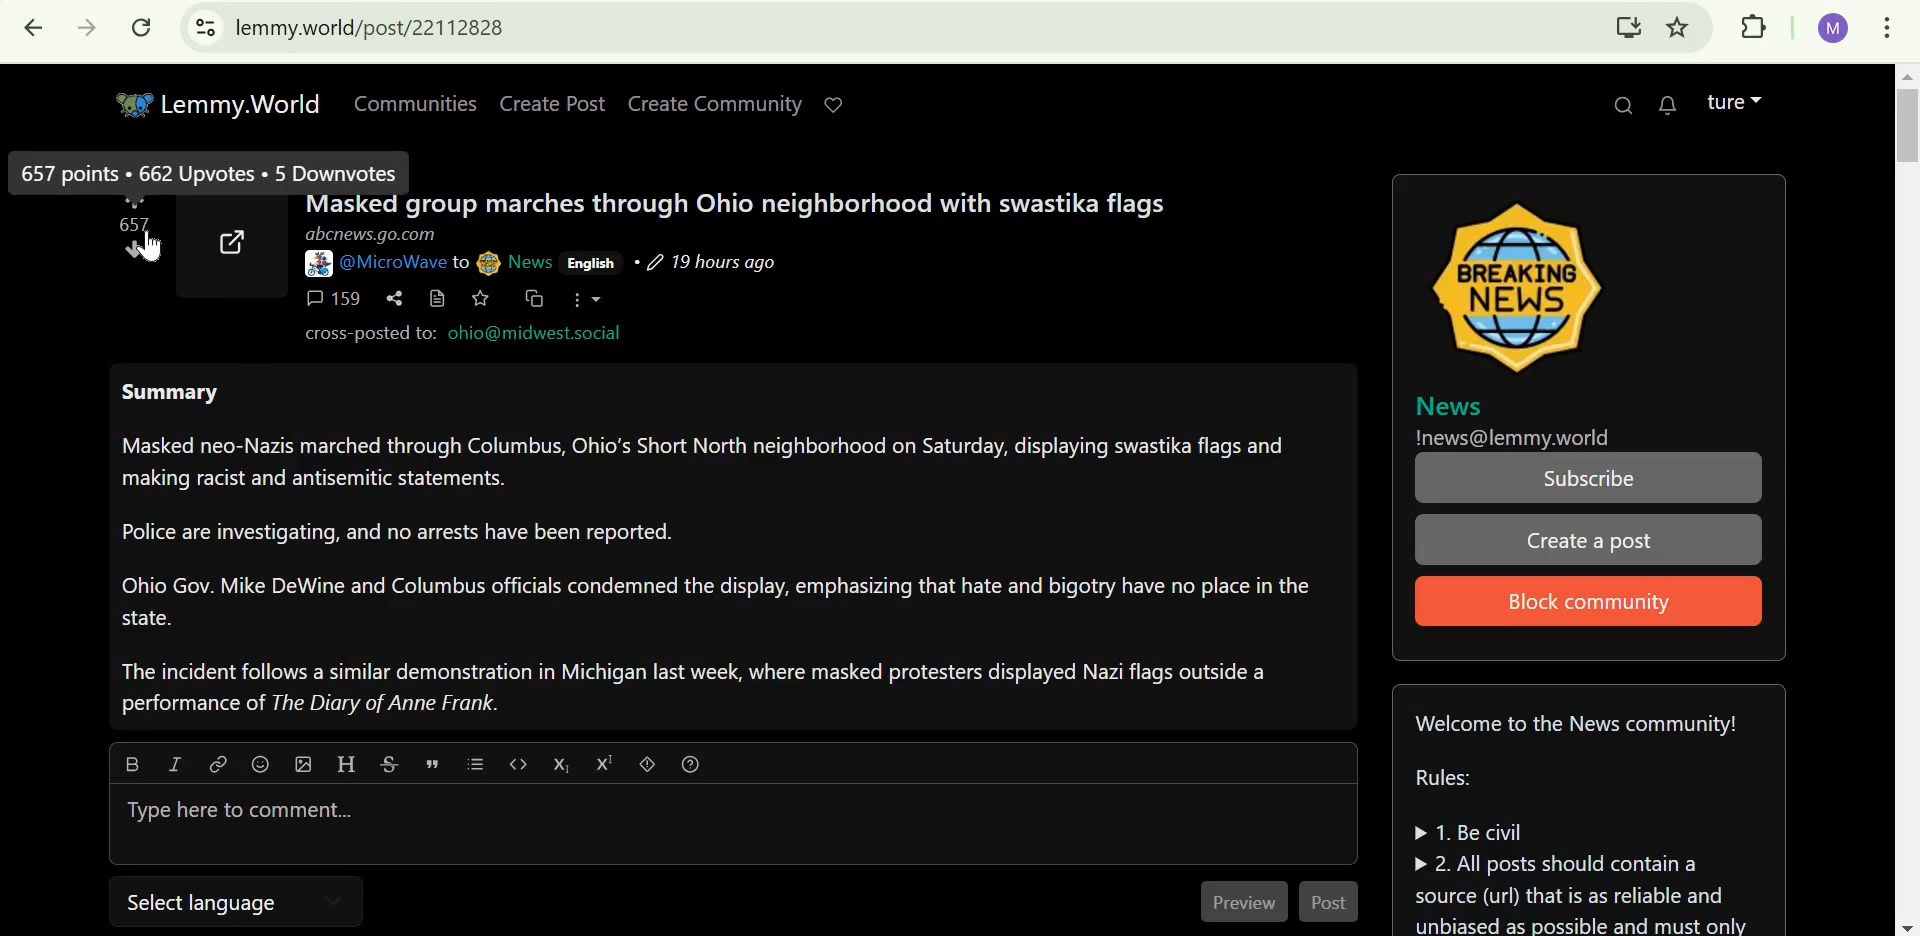  I want to click on cross-posted to: ohio@midwest.social, so click(454, 334).